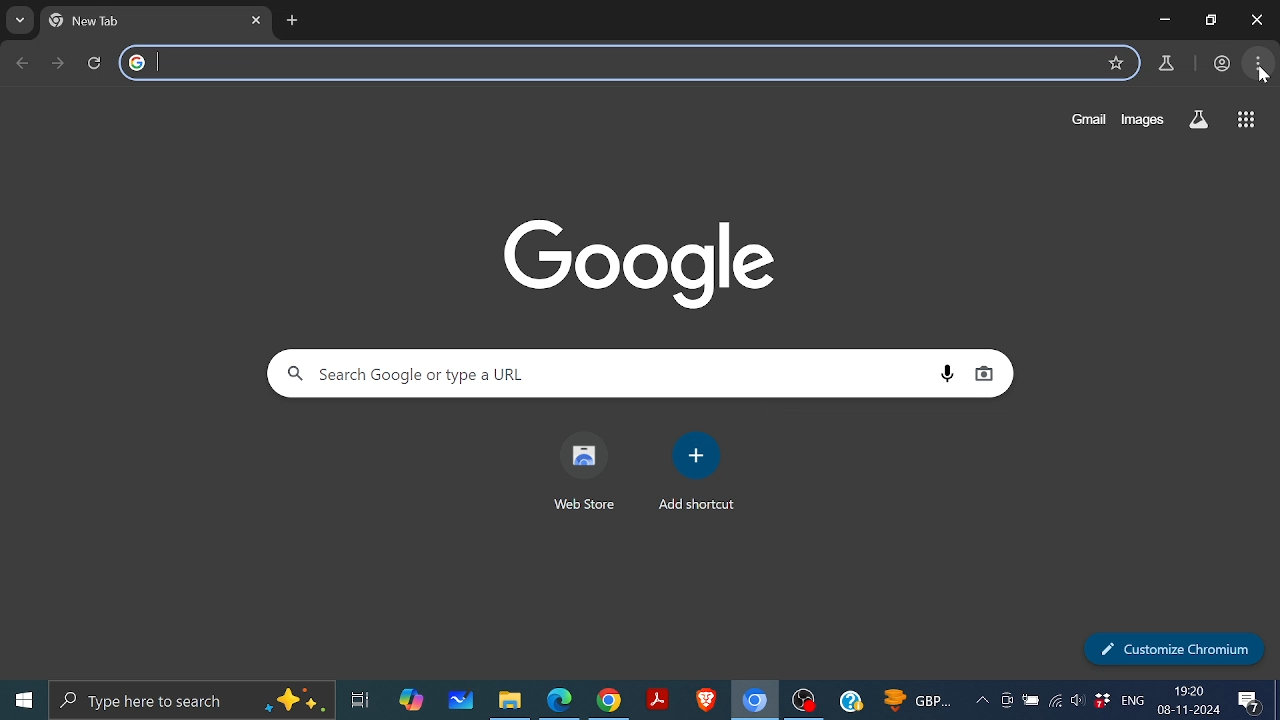 The image size is (1280, 720). I want to click on Images, so click(1145, 120).